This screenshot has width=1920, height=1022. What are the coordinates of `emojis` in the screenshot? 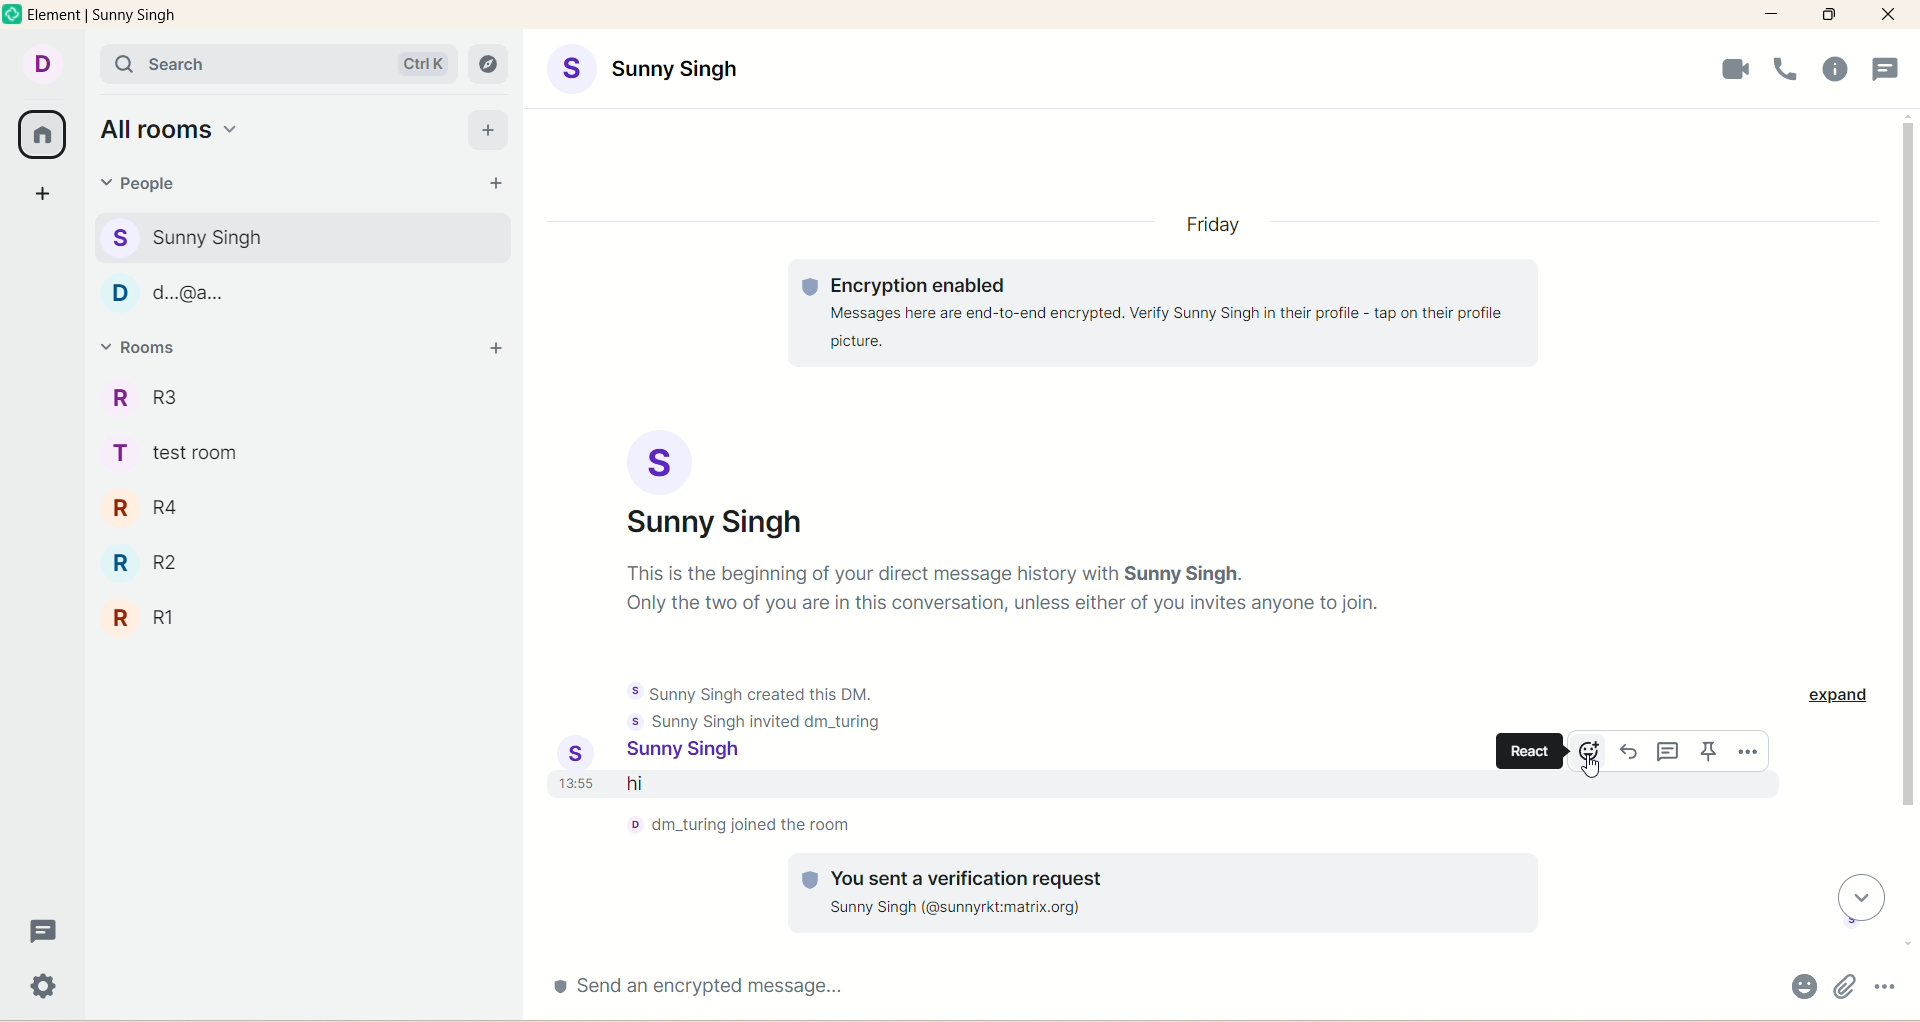 It's located at (1804, 986).